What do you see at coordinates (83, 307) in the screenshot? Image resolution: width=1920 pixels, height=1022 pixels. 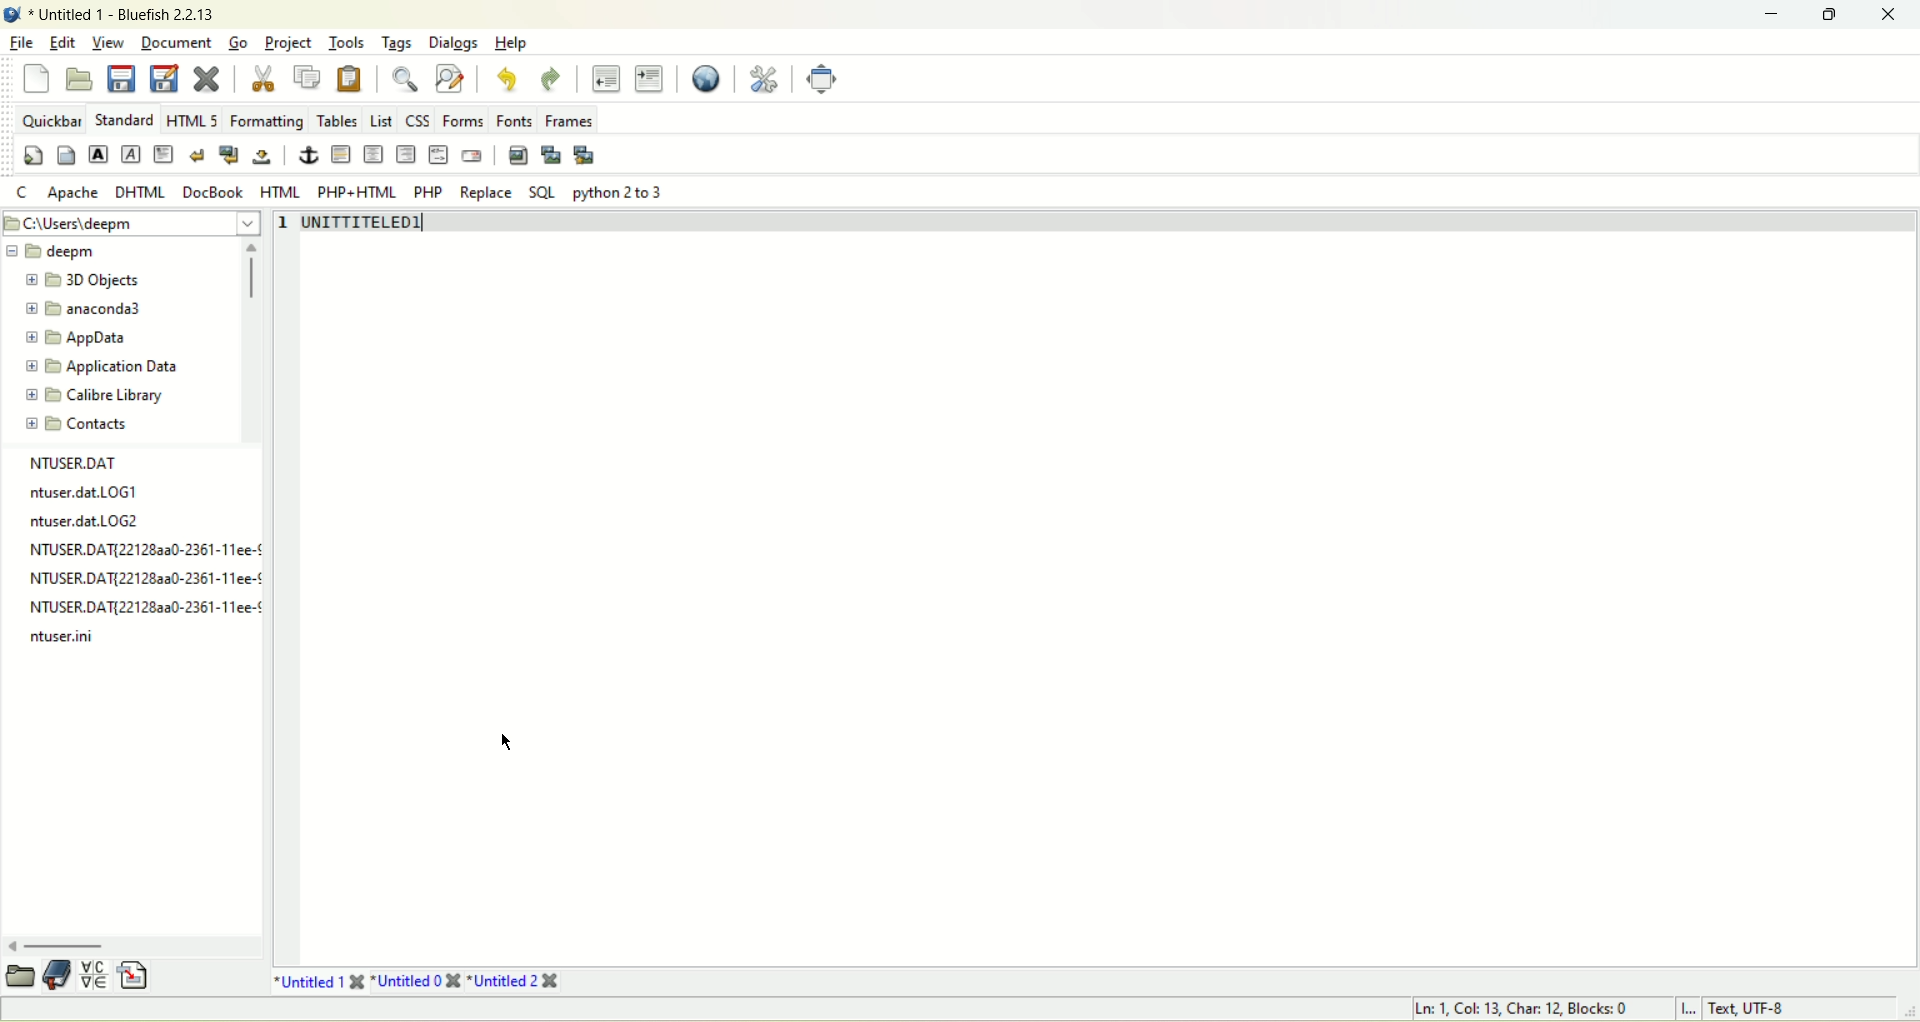 I see `anaconda3` at bounding box center [83, 307].